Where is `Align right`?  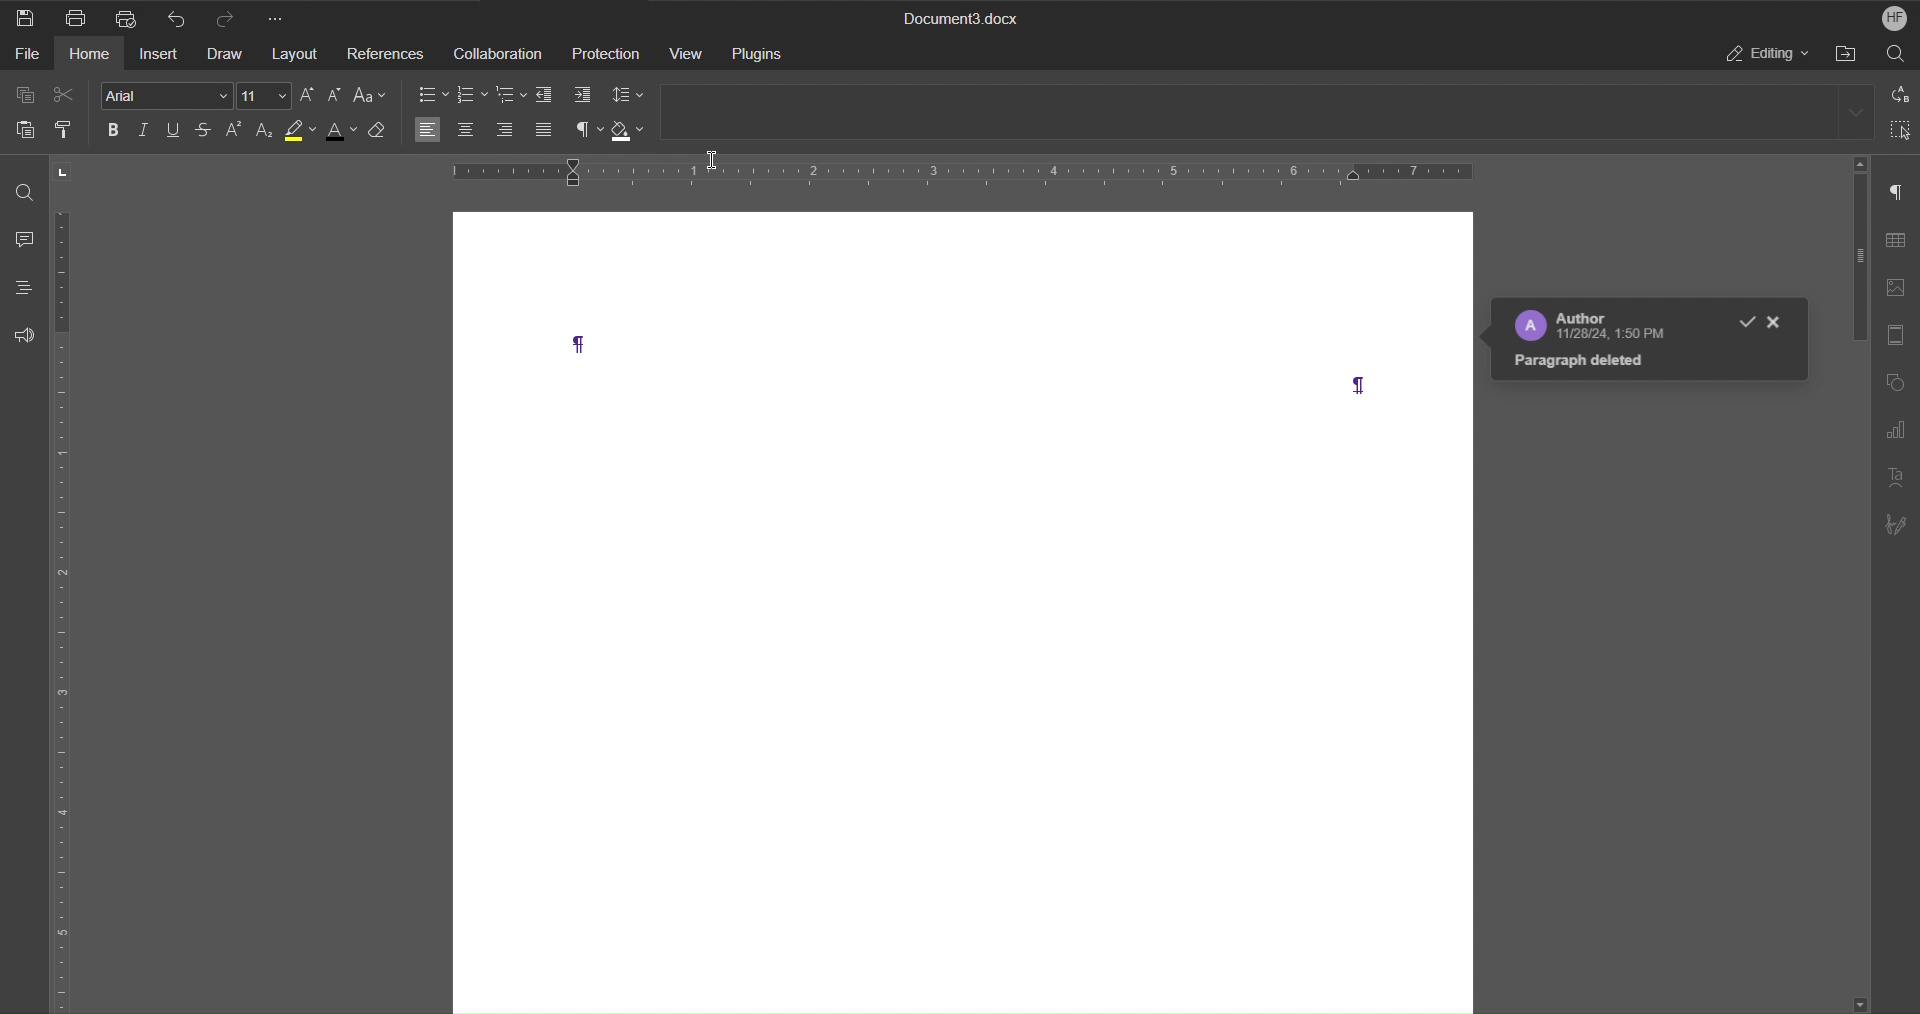 Align right is located at coordinates (505, 131).